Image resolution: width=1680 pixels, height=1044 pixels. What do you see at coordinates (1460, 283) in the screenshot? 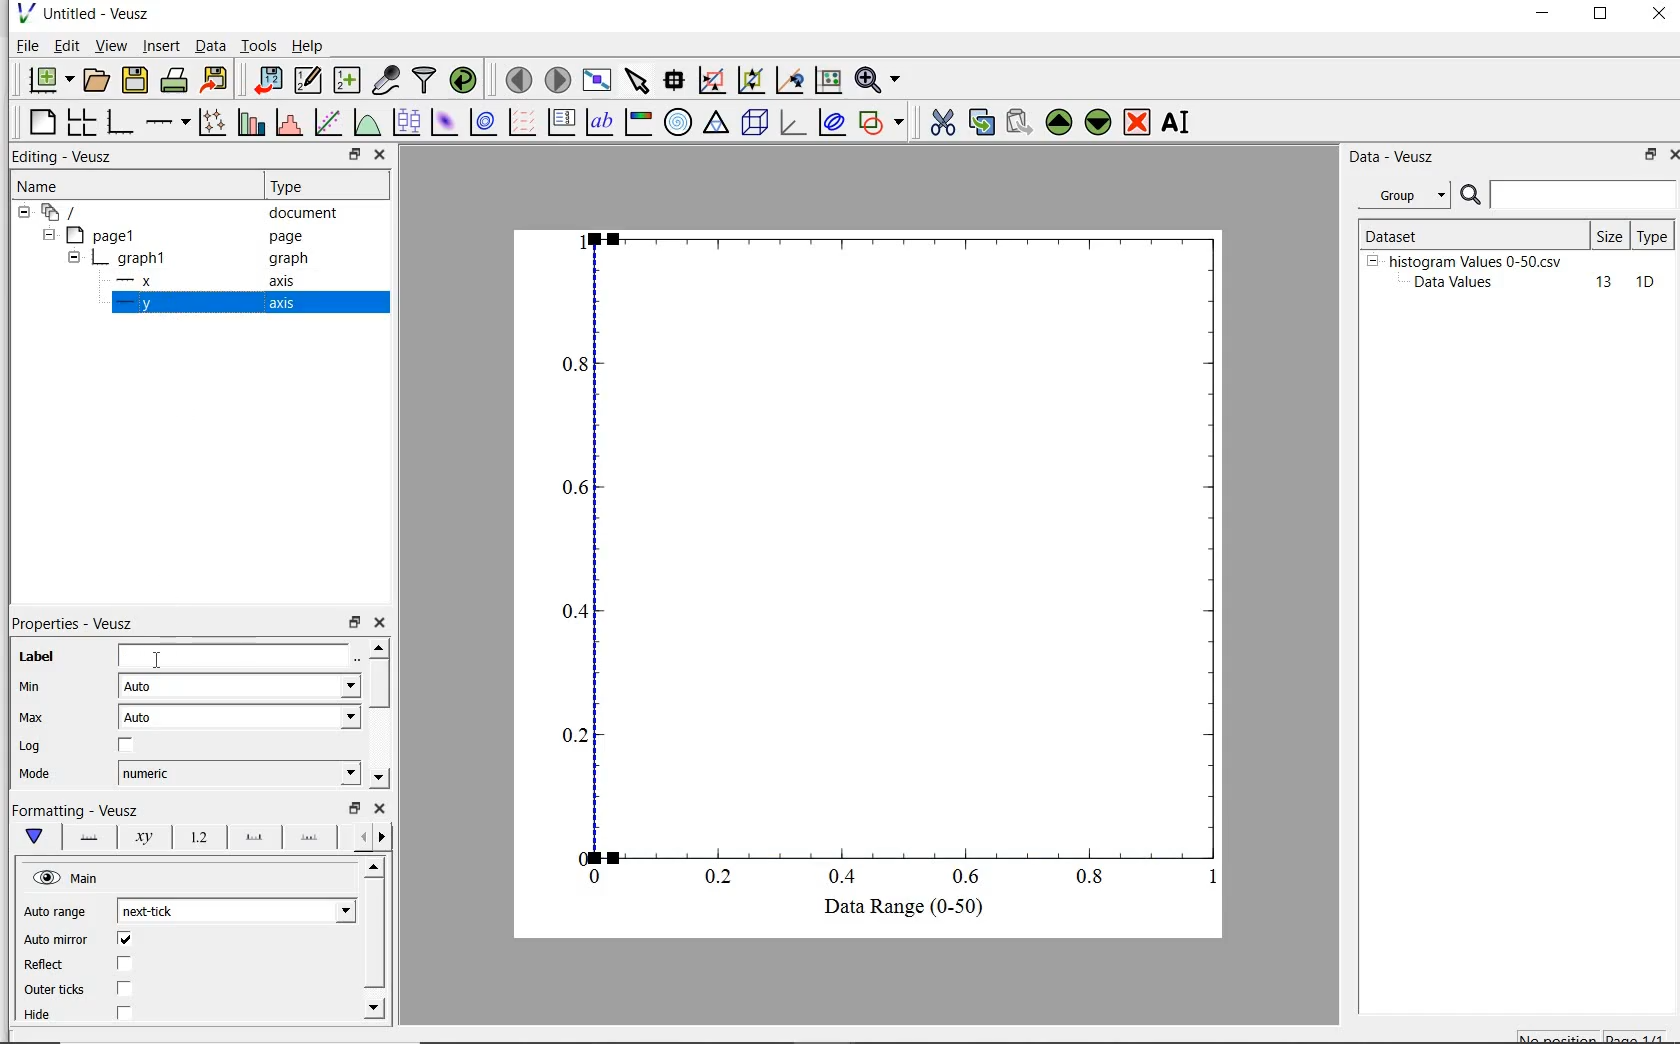
I see `Data Values` at bounding box center [1460, 283].